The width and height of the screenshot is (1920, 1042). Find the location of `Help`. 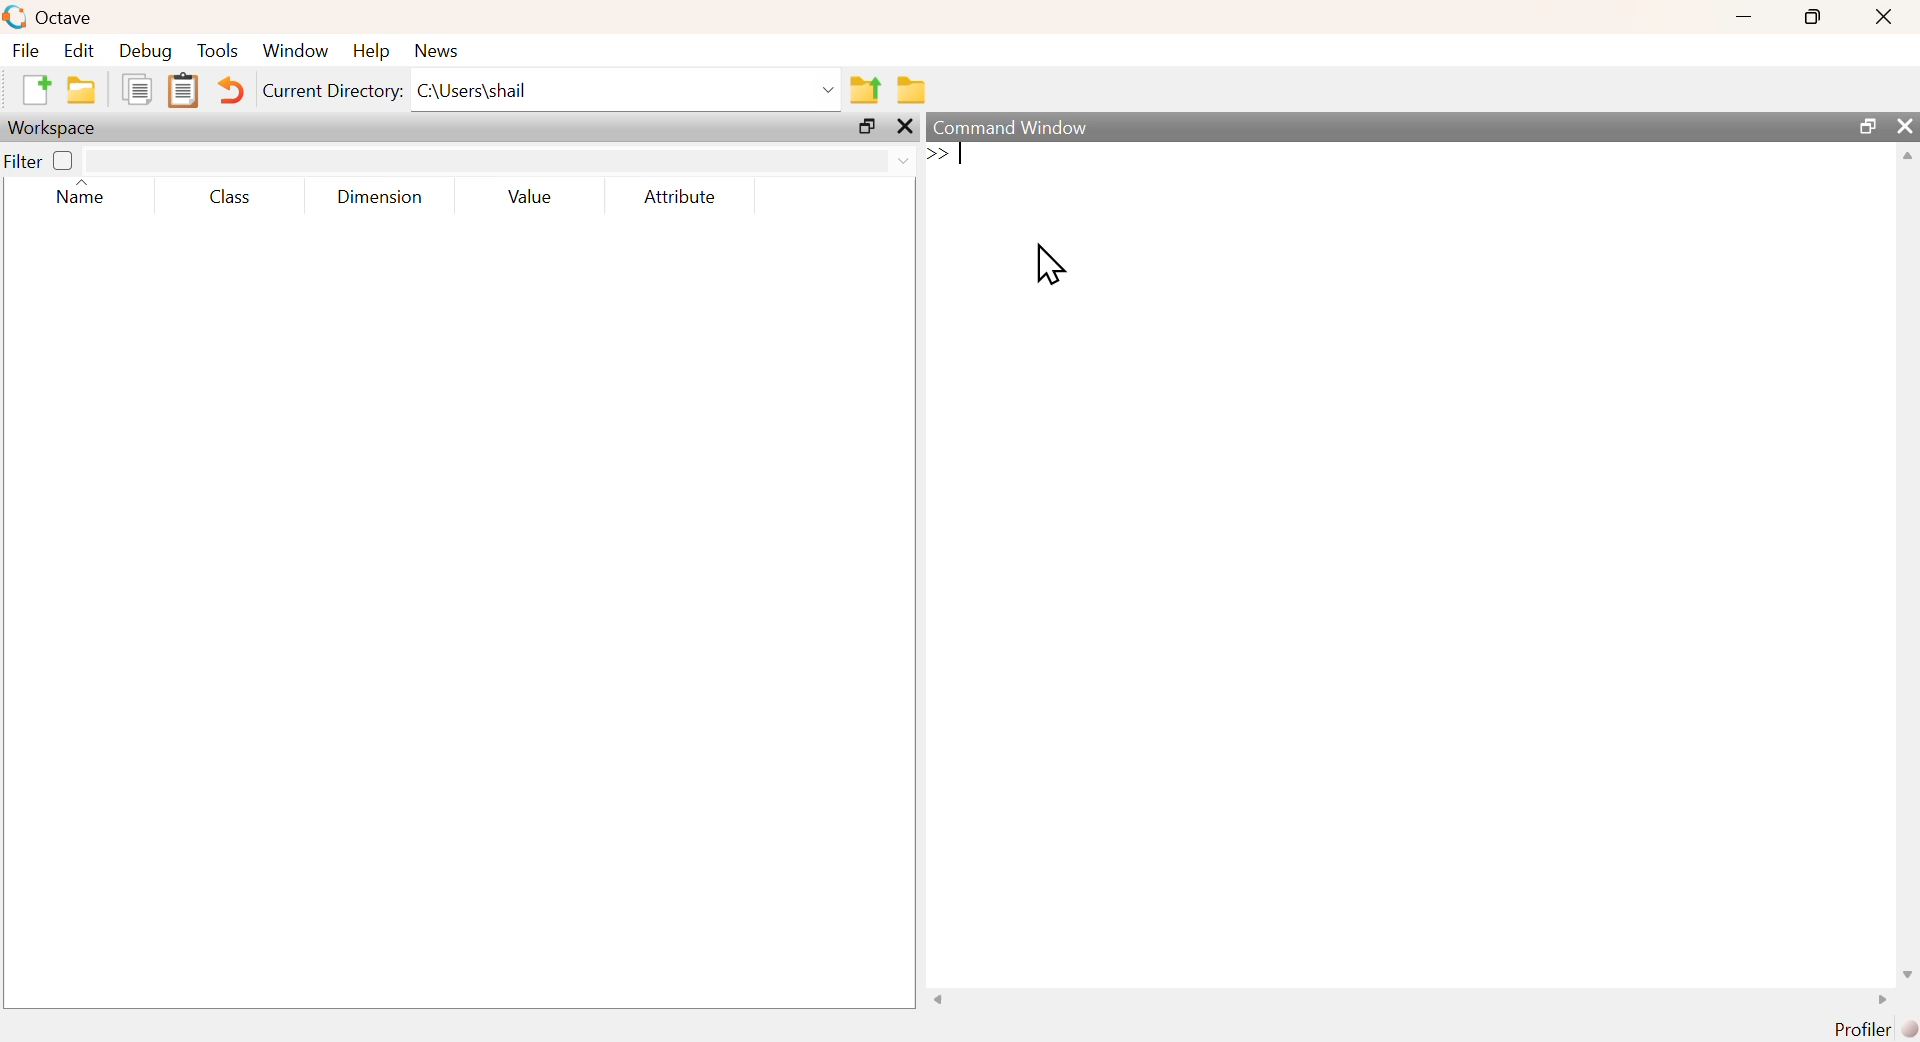

Help is located at coordinates (371, 51).